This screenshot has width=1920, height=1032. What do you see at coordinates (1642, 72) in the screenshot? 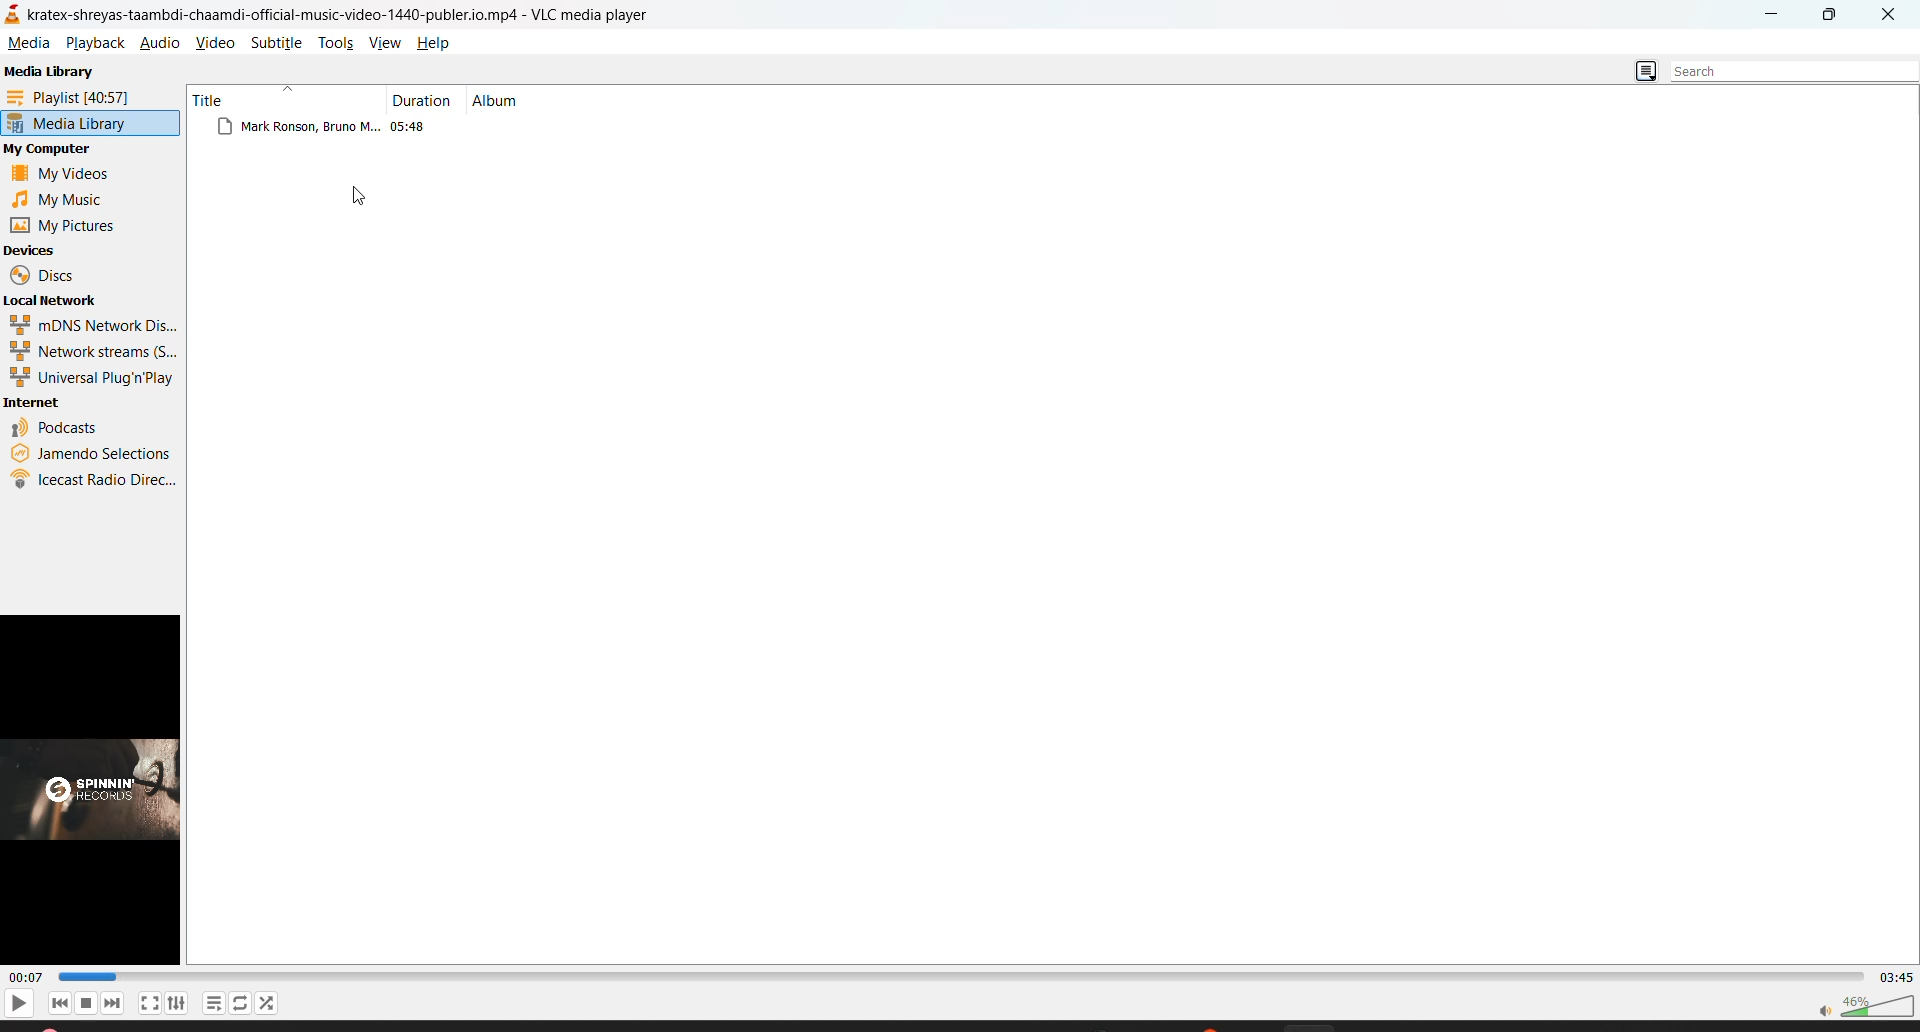
I see `change view` at bounding box center [1642, 72].